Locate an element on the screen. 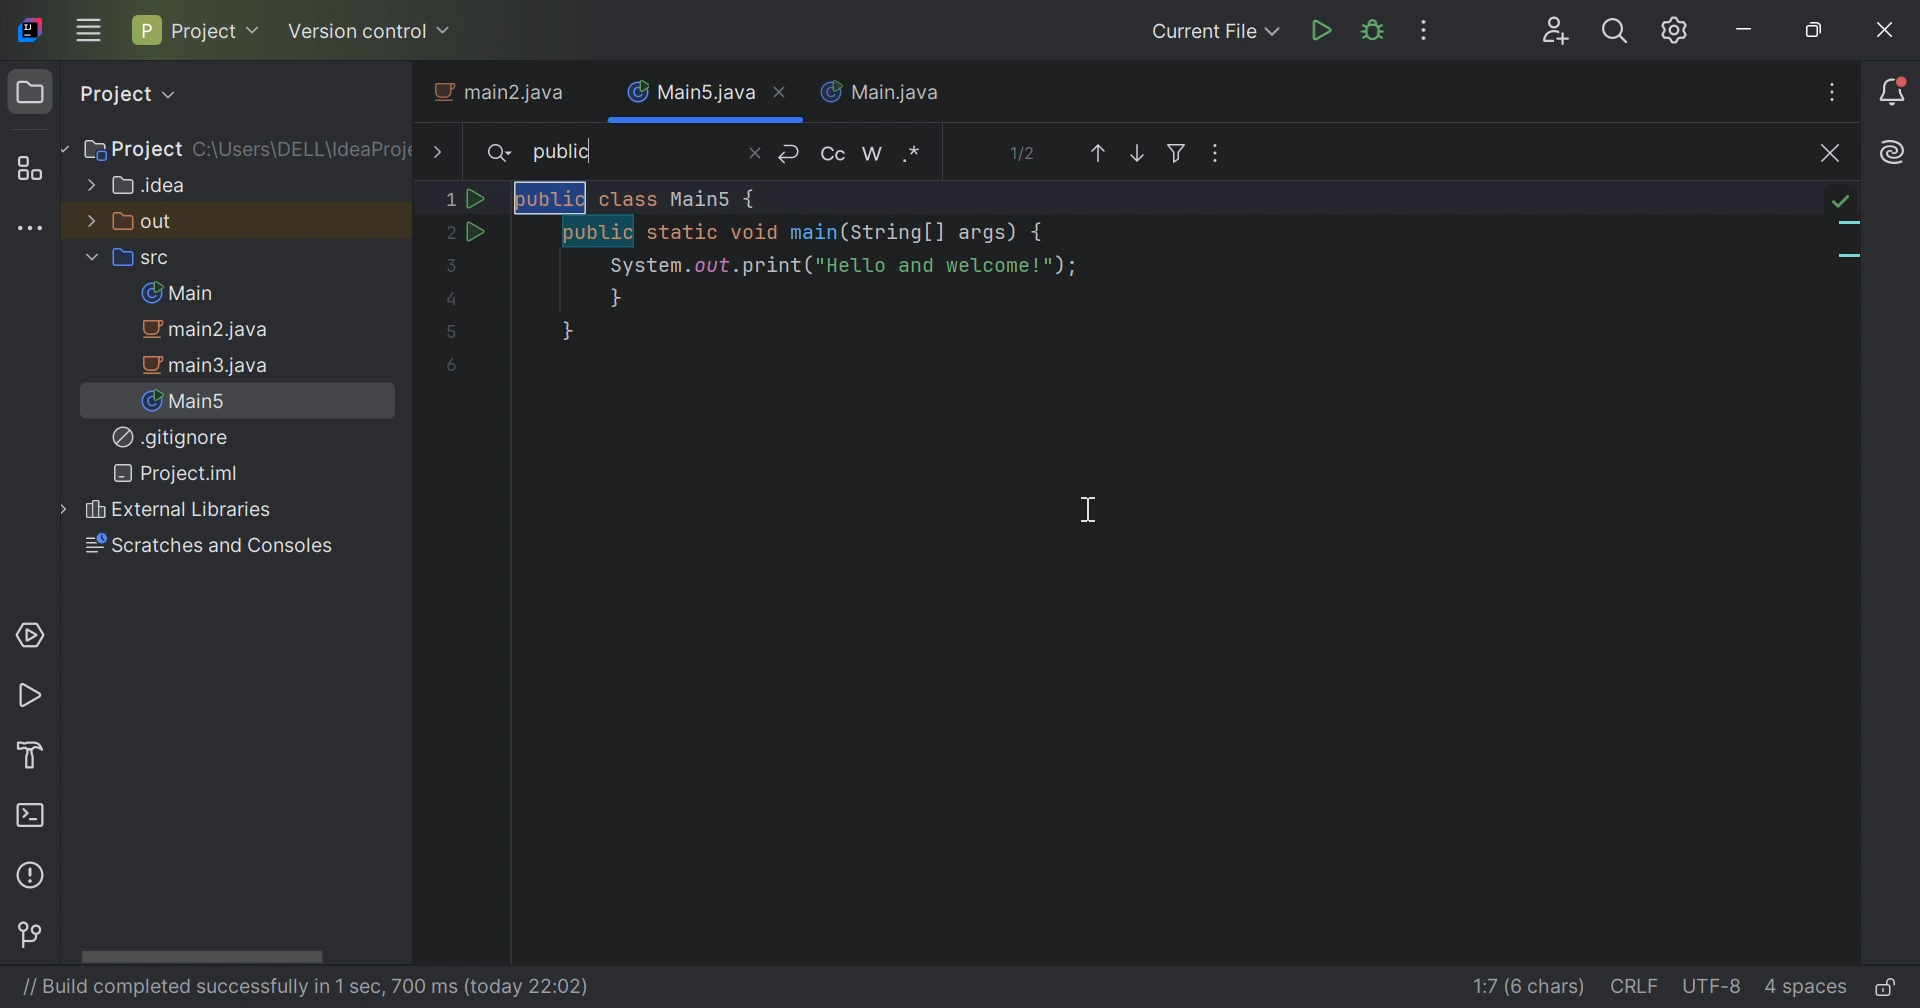 The width and height of the screenshot is (1920, 1008). 0 results is located at coordinates (1006, 153).